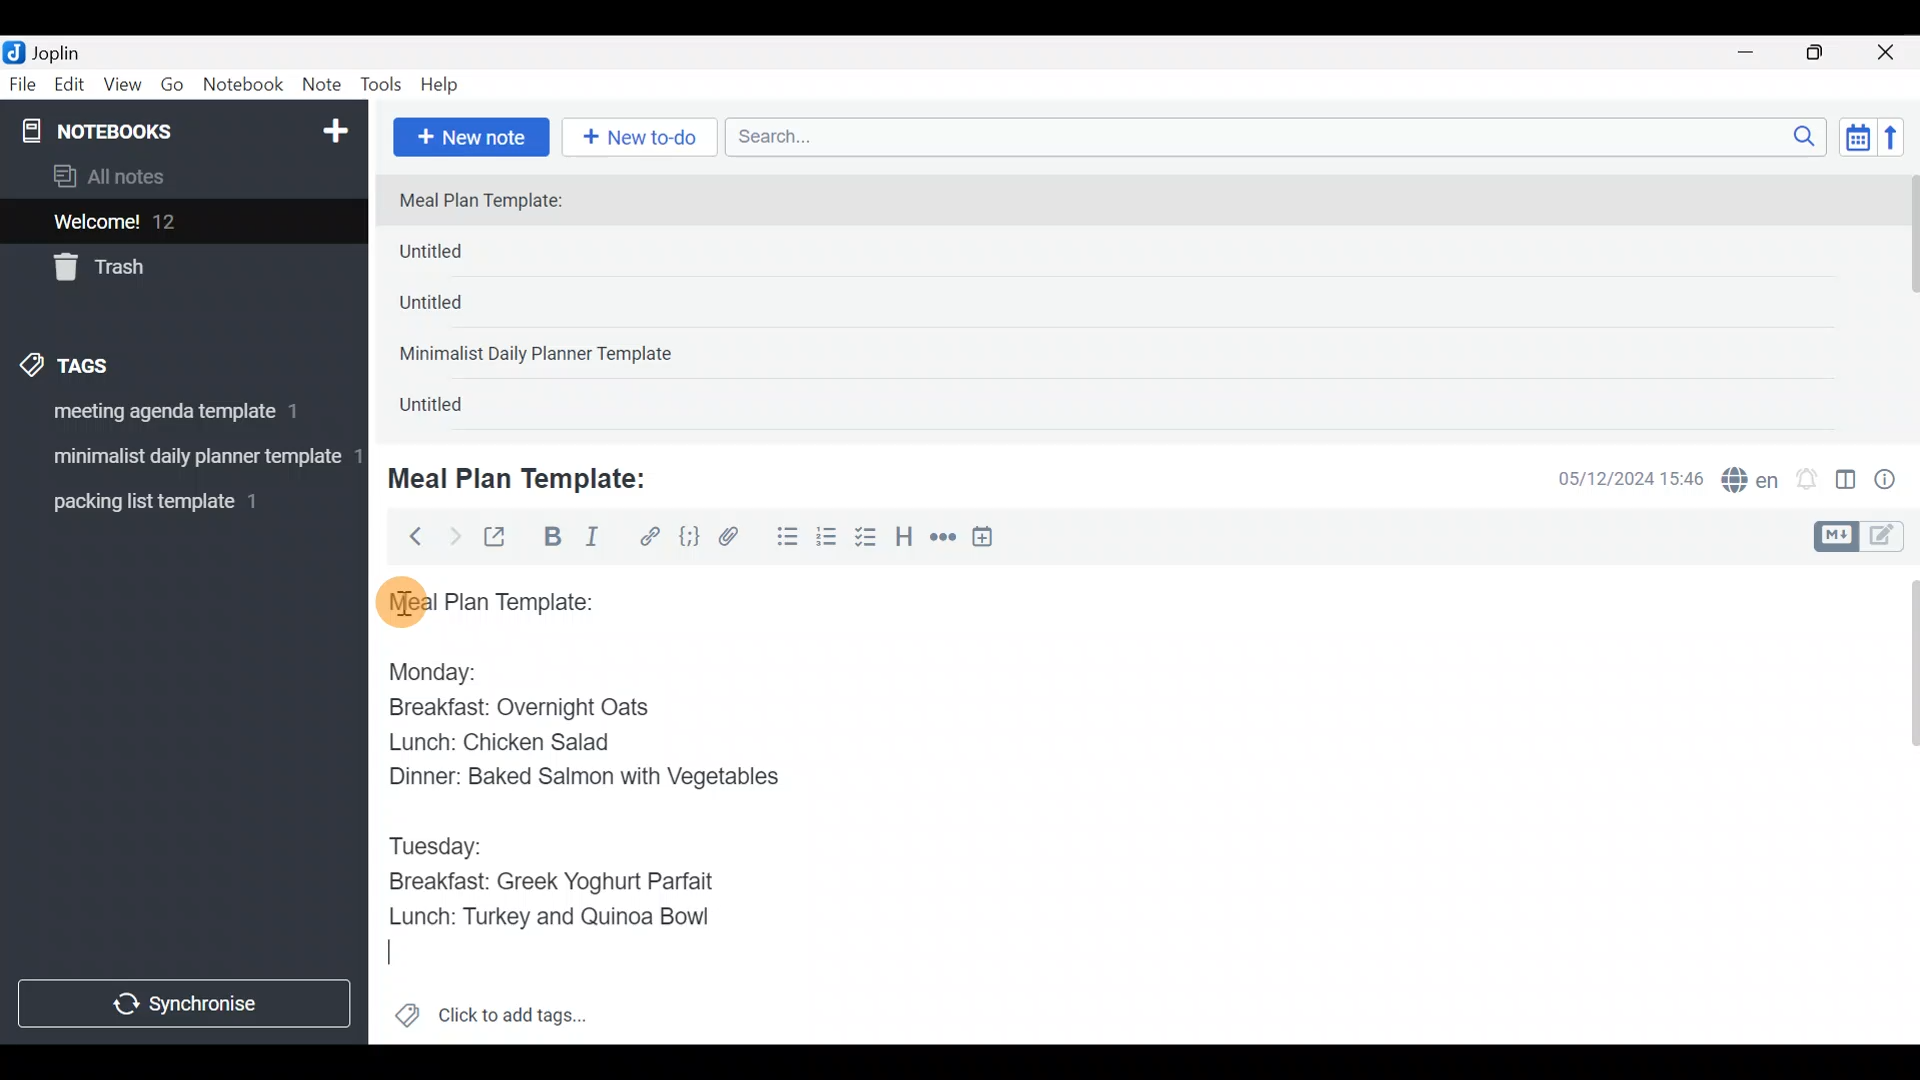  Describe the element at coordinates (590, 541) in the screenshot. I see `Italic` at that location.